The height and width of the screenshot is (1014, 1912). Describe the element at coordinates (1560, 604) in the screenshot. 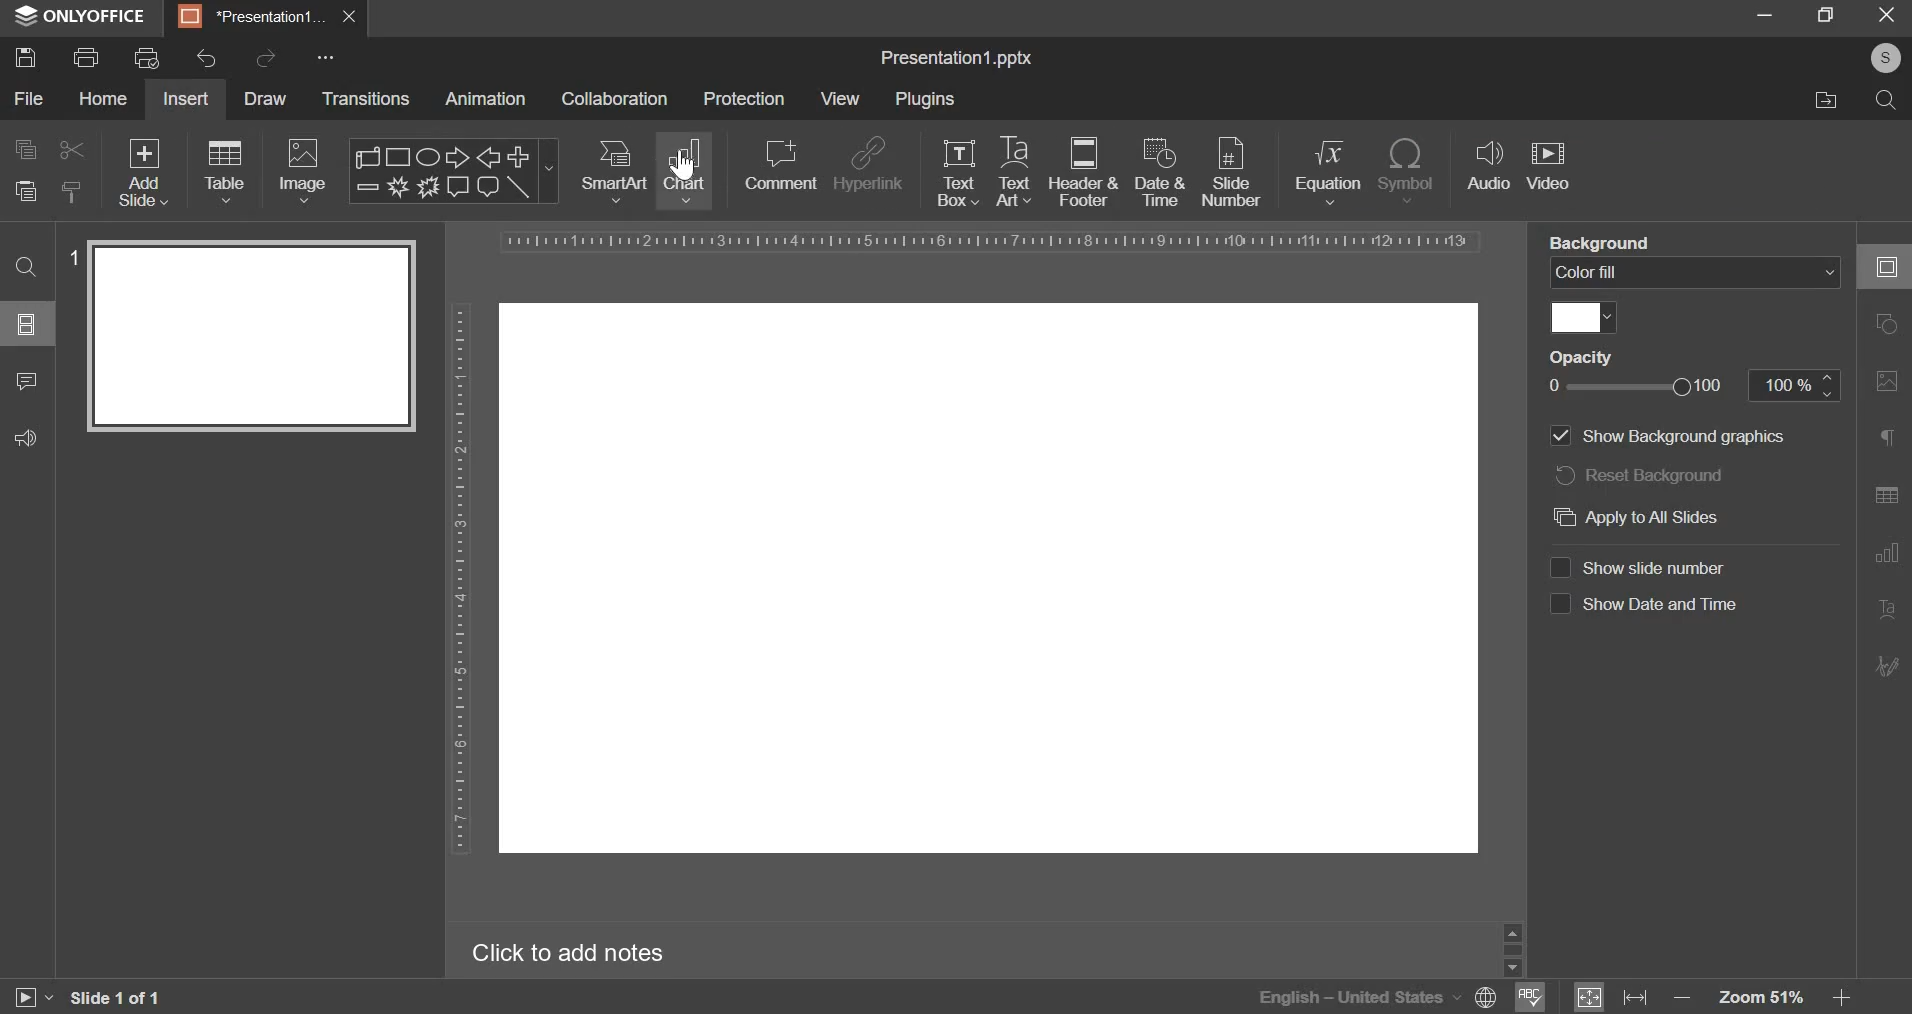

I see `check box` at that location.